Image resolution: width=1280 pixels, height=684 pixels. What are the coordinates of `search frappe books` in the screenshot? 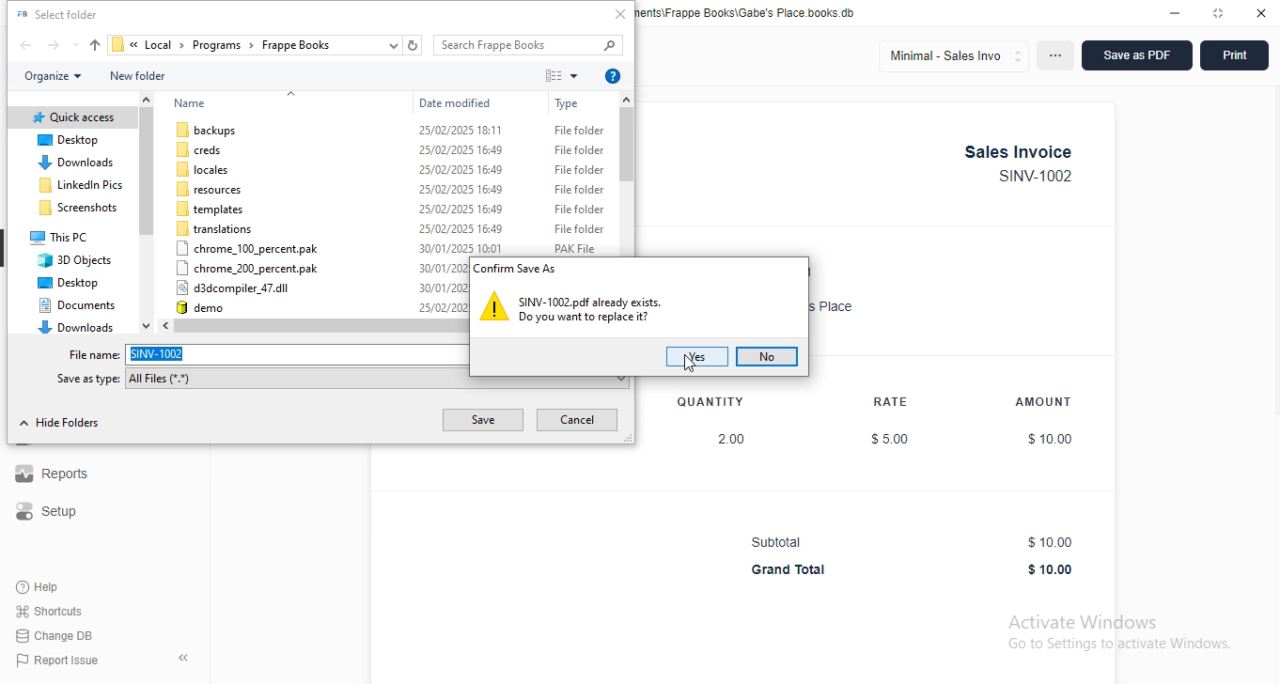 It's located at (527, 44).